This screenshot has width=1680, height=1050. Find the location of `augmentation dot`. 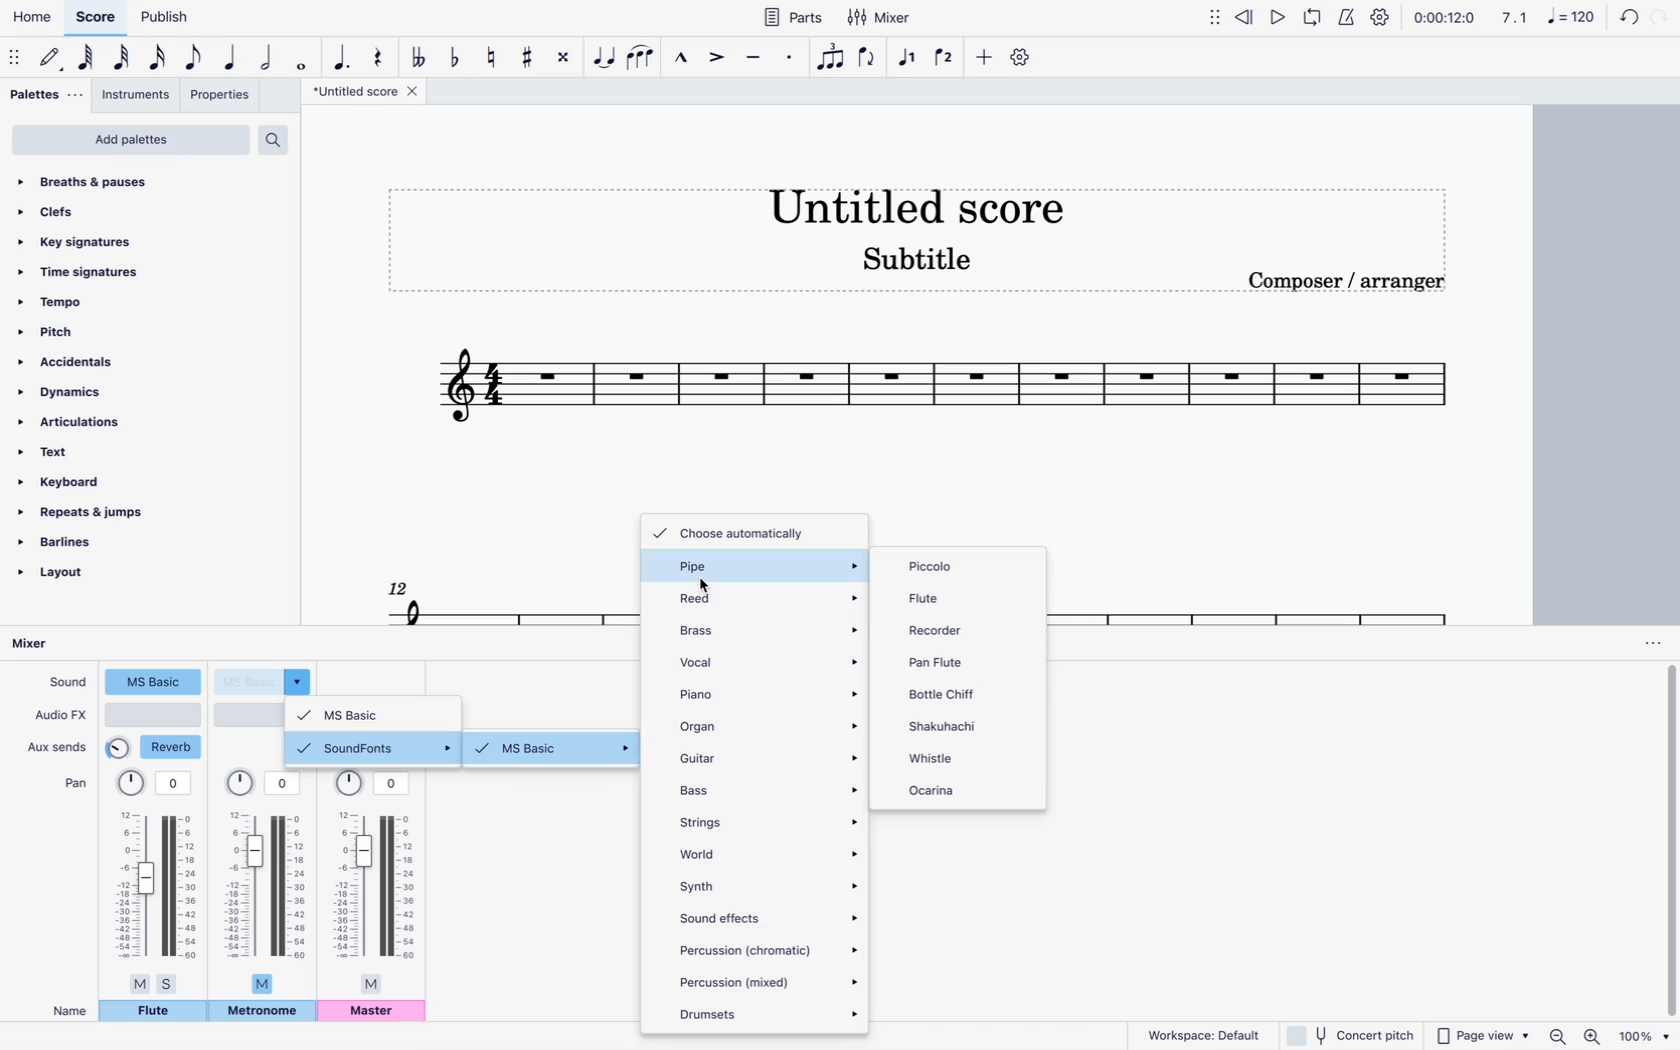

augmentation dot is located at coordinates (340, 52).